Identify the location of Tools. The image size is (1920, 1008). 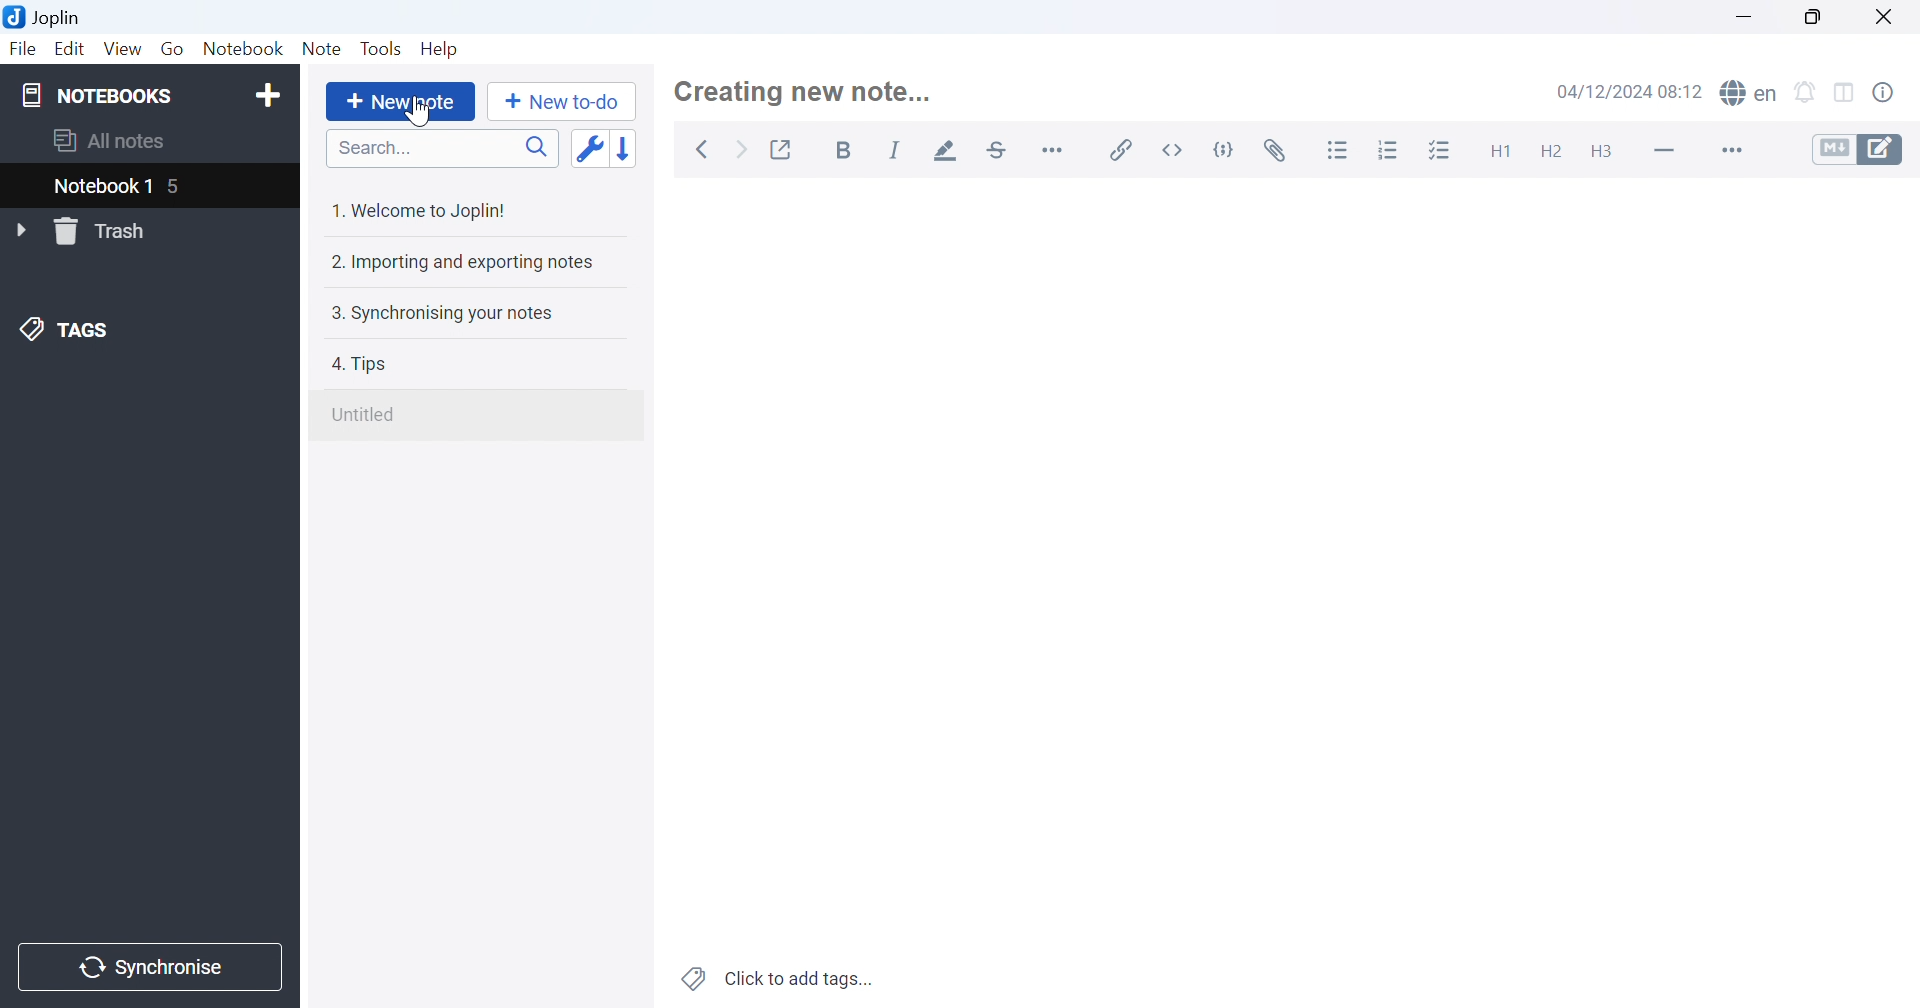
(383, 50).